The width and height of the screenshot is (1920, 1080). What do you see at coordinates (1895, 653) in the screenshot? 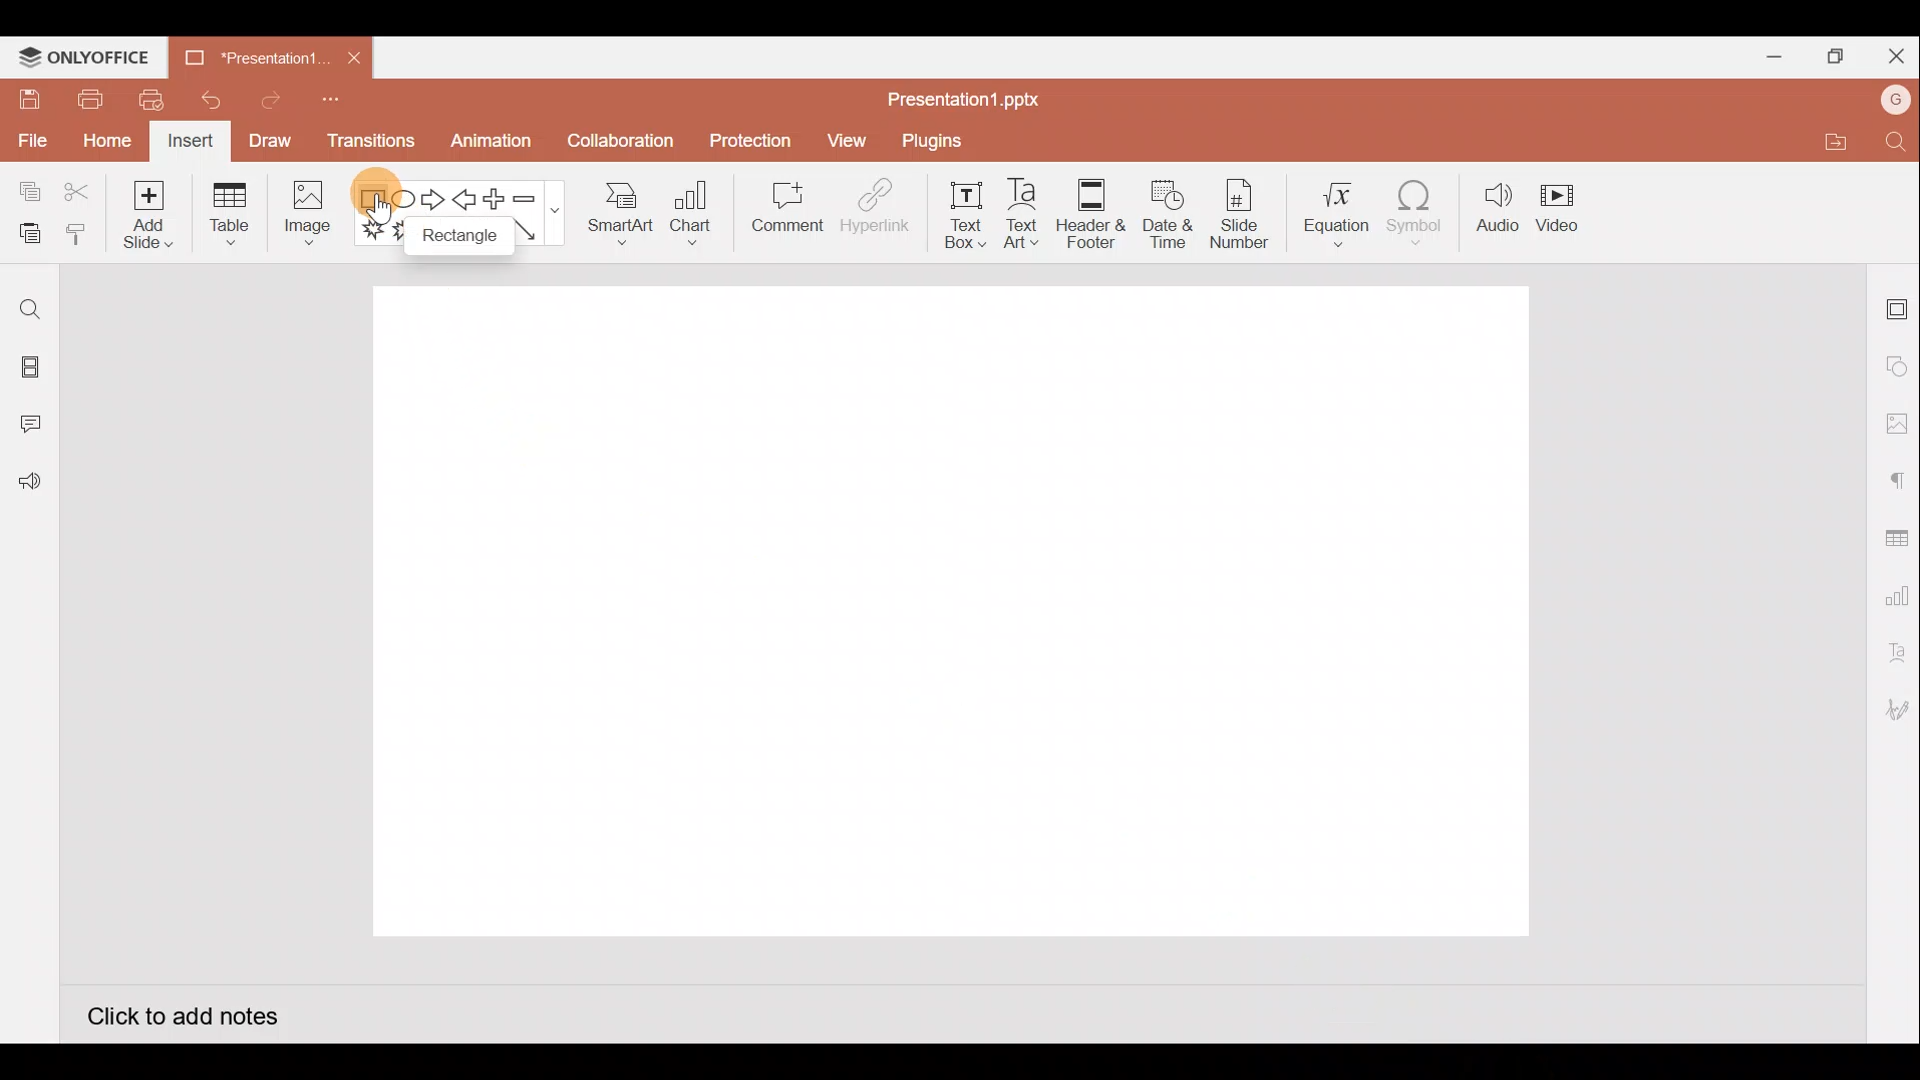
I see `Text Art settings` at bounding box center [1895, 653].